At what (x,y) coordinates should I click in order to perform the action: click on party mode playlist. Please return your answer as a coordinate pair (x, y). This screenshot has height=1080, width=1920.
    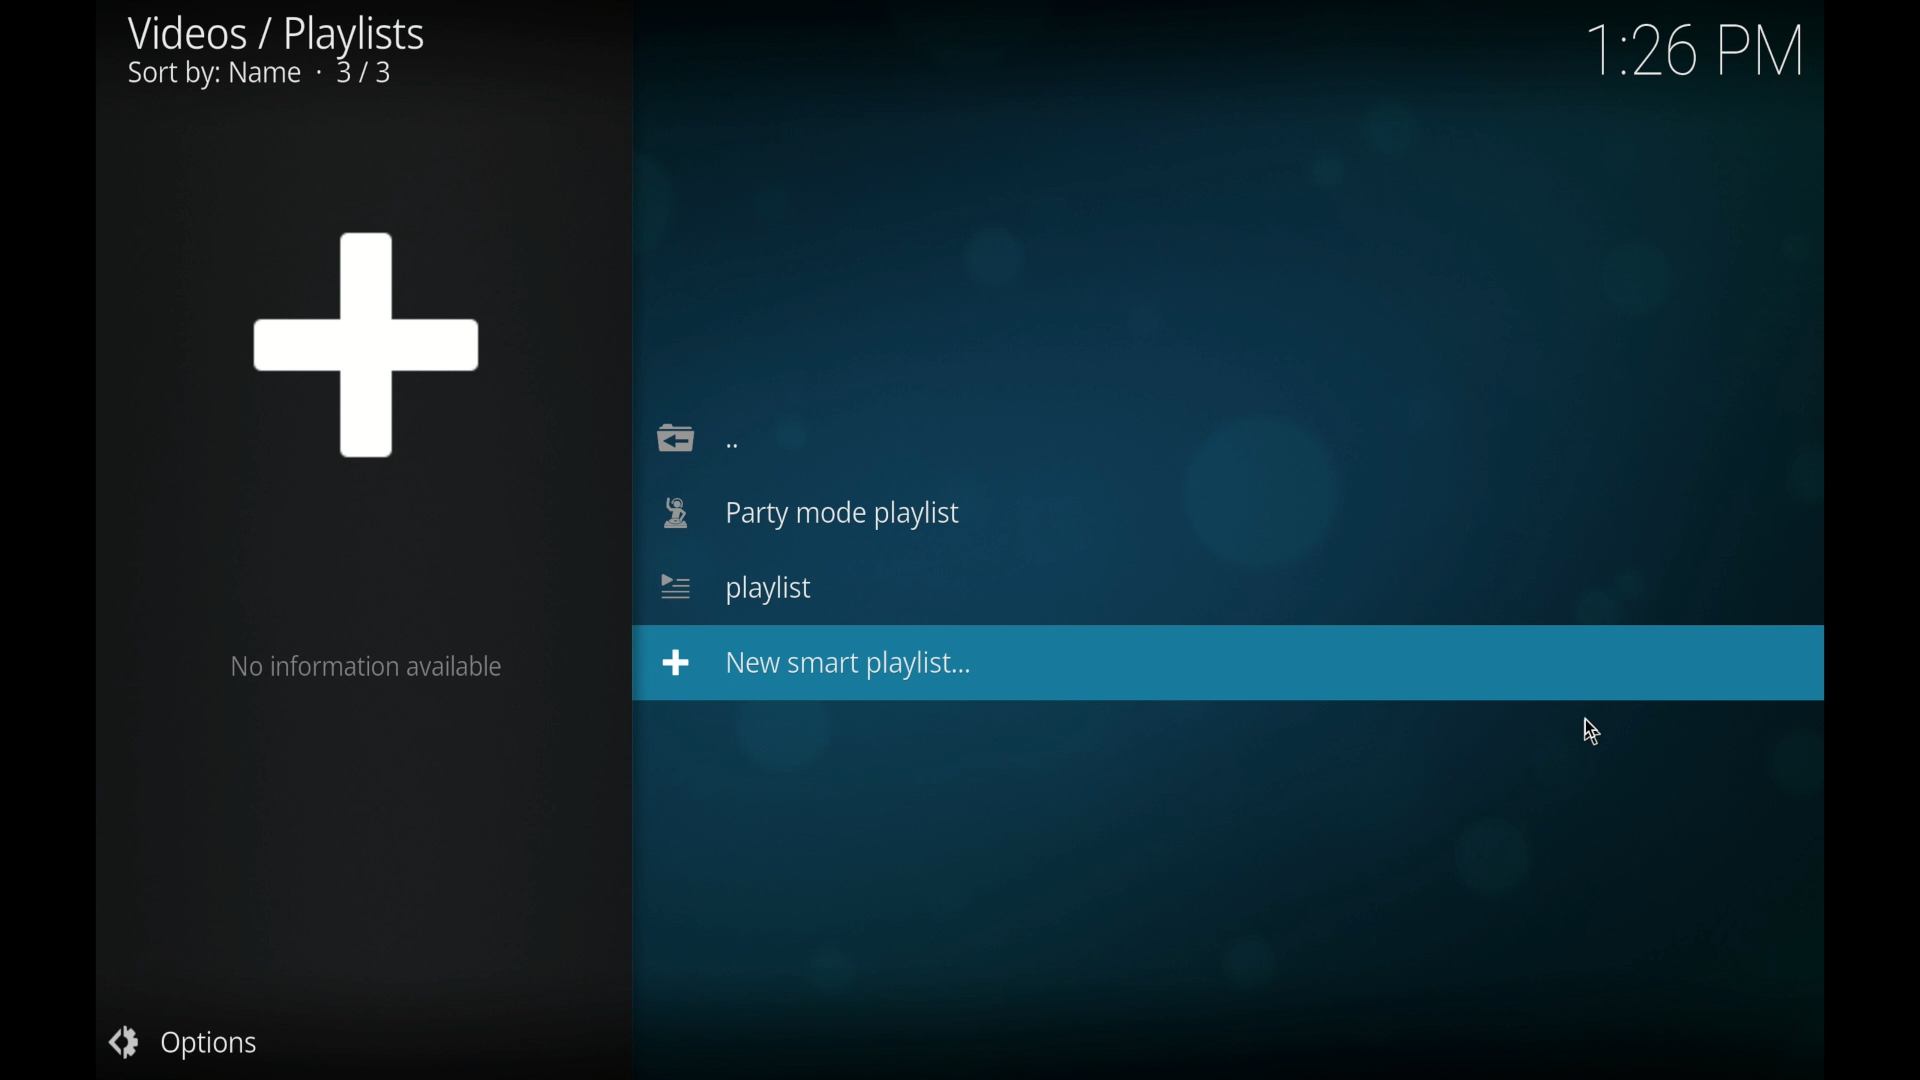
    Looking at the image, I should click on (812, 514).